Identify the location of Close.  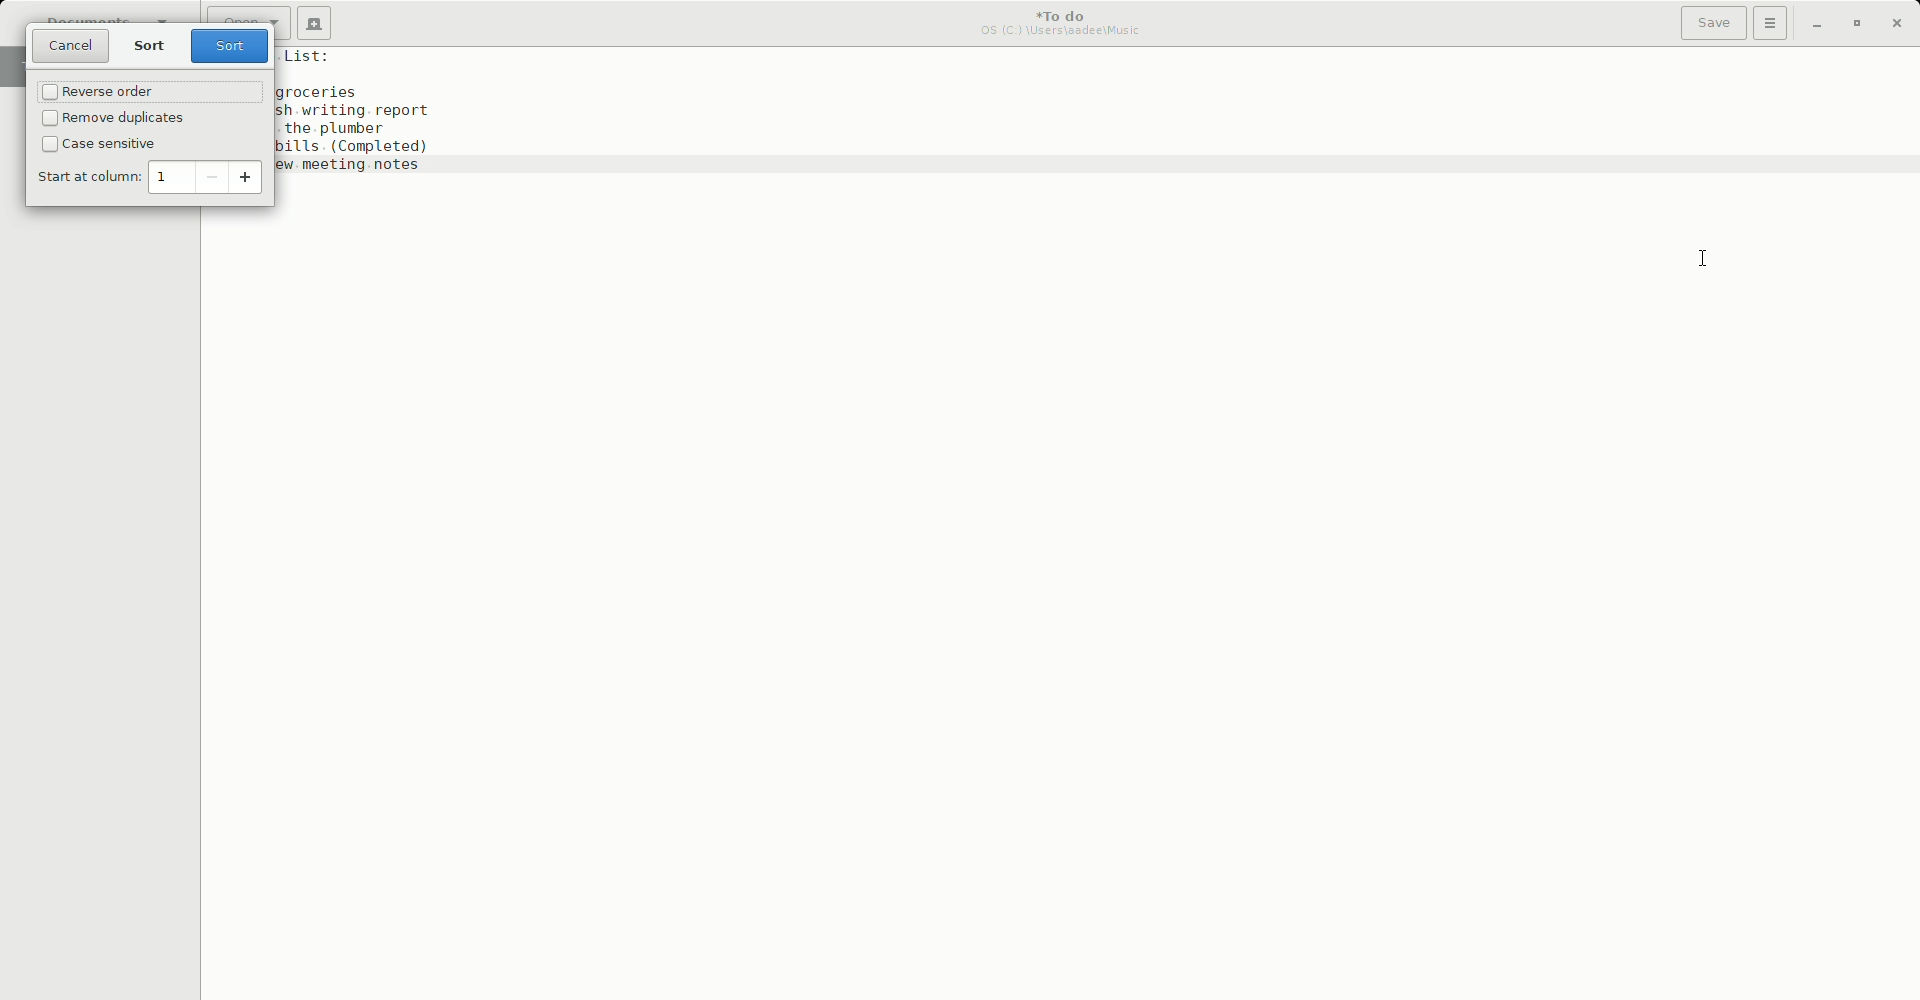
(1897, 25).